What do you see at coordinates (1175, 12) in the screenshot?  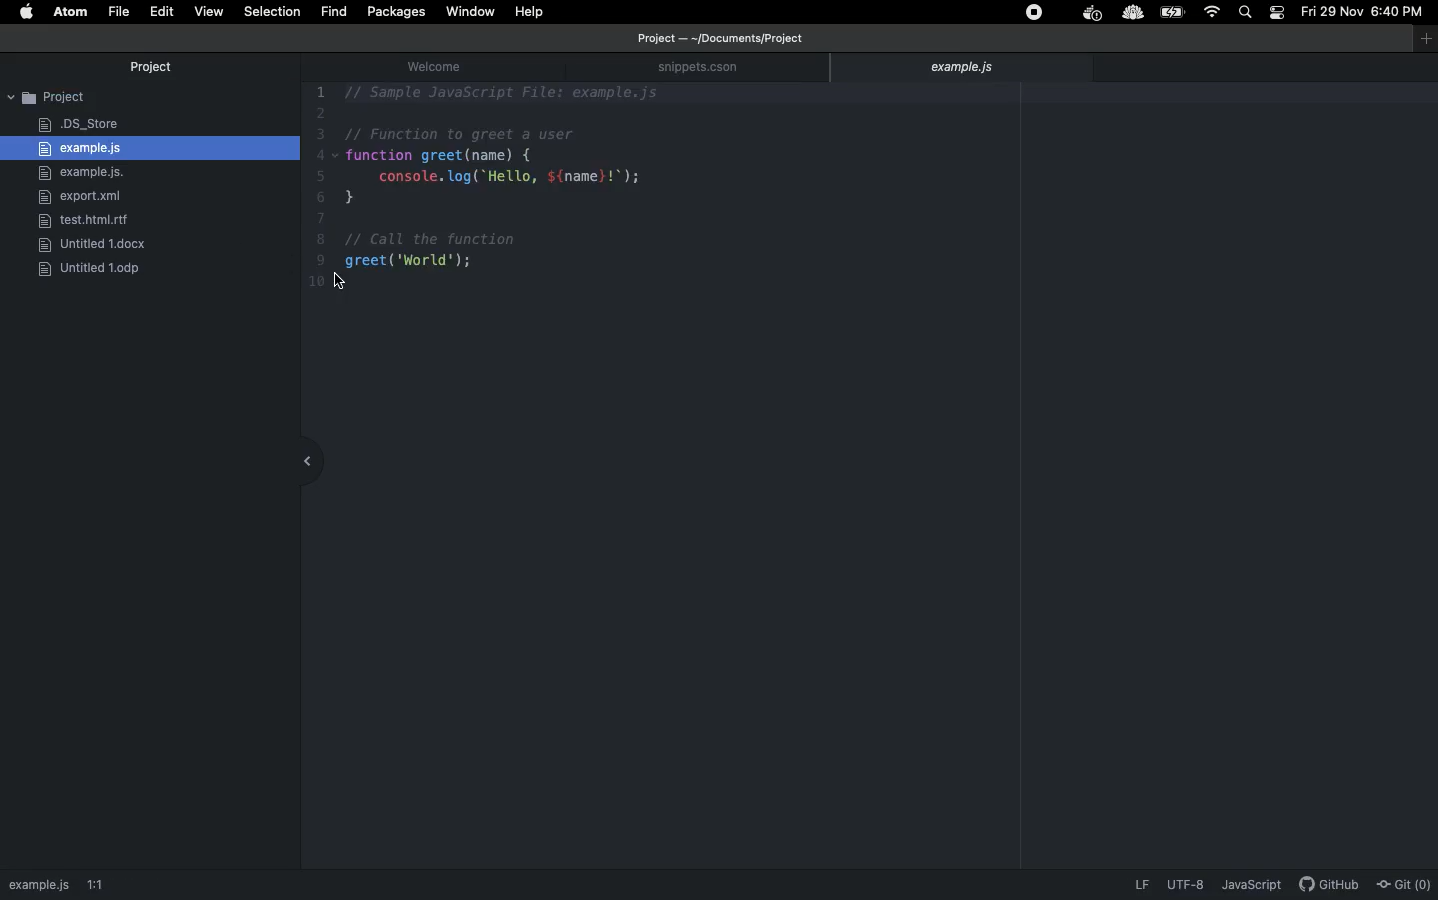 I see `Charge` at bounding box center [1175, 12].